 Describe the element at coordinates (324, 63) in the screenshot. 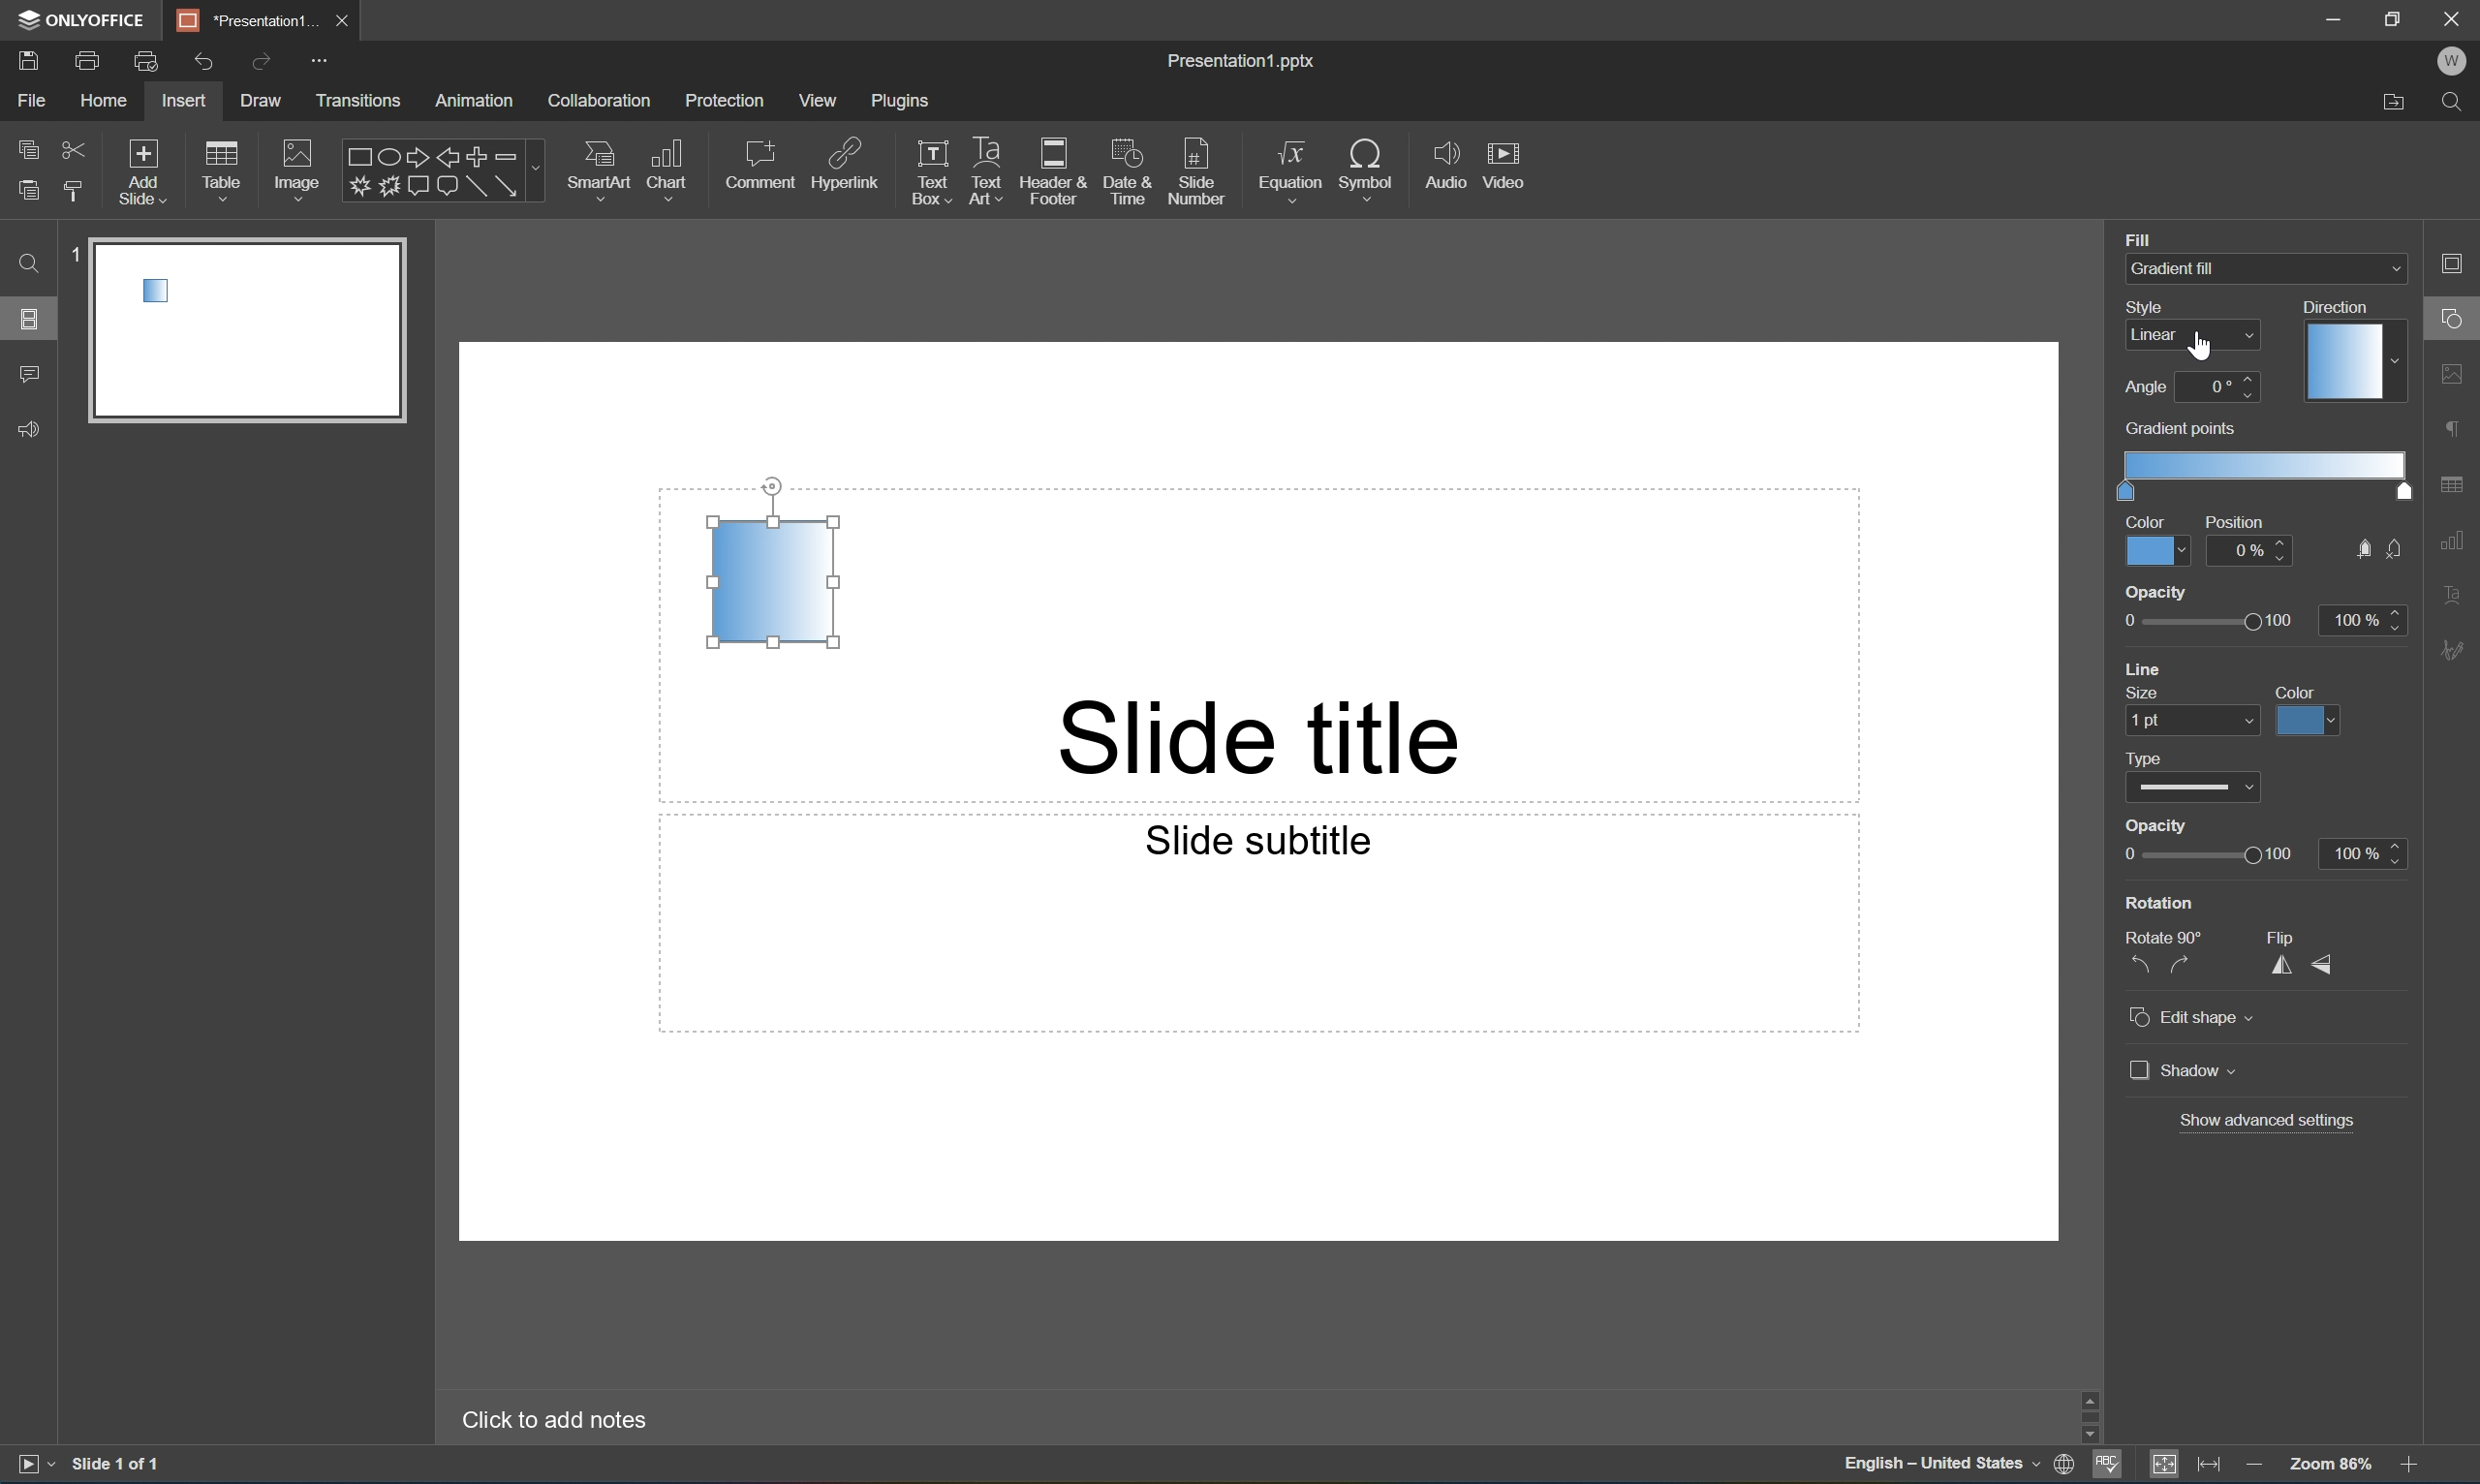

I see `Customize quick access toolbar` at that location.